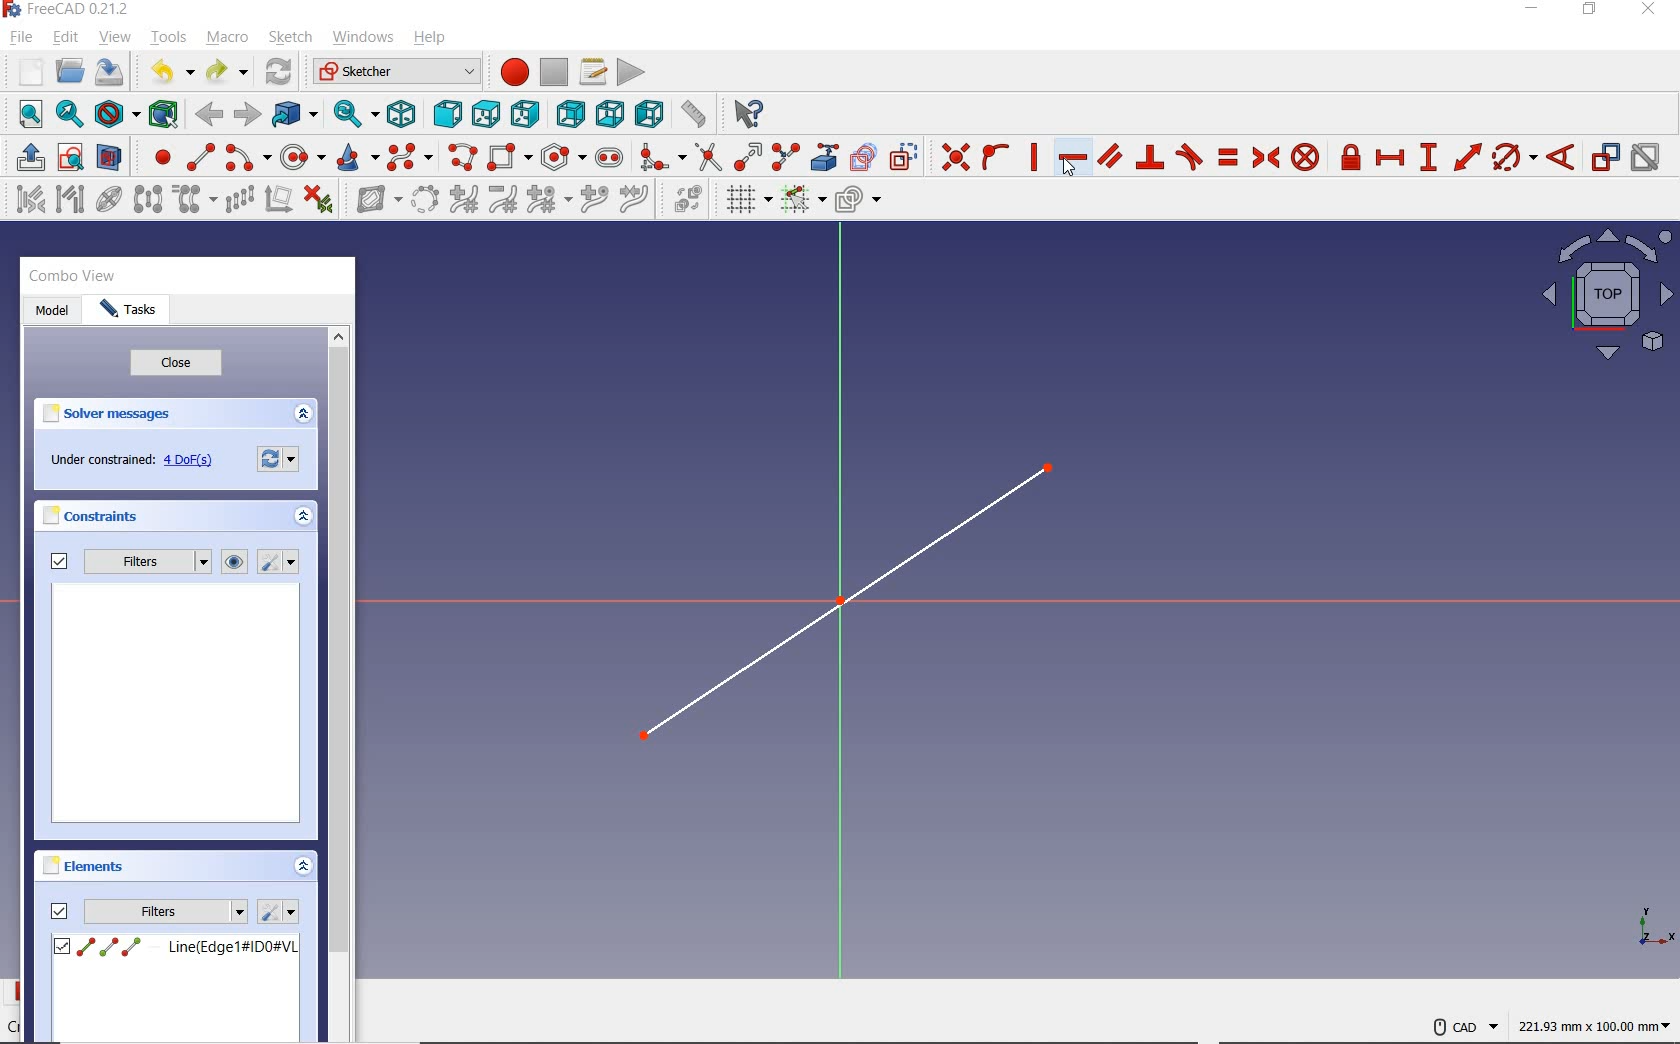 This screenshot has height=1044, width=1680. I want to click on CONSTRAIN VERTICAL DISTANCE, so click(1428, 155).